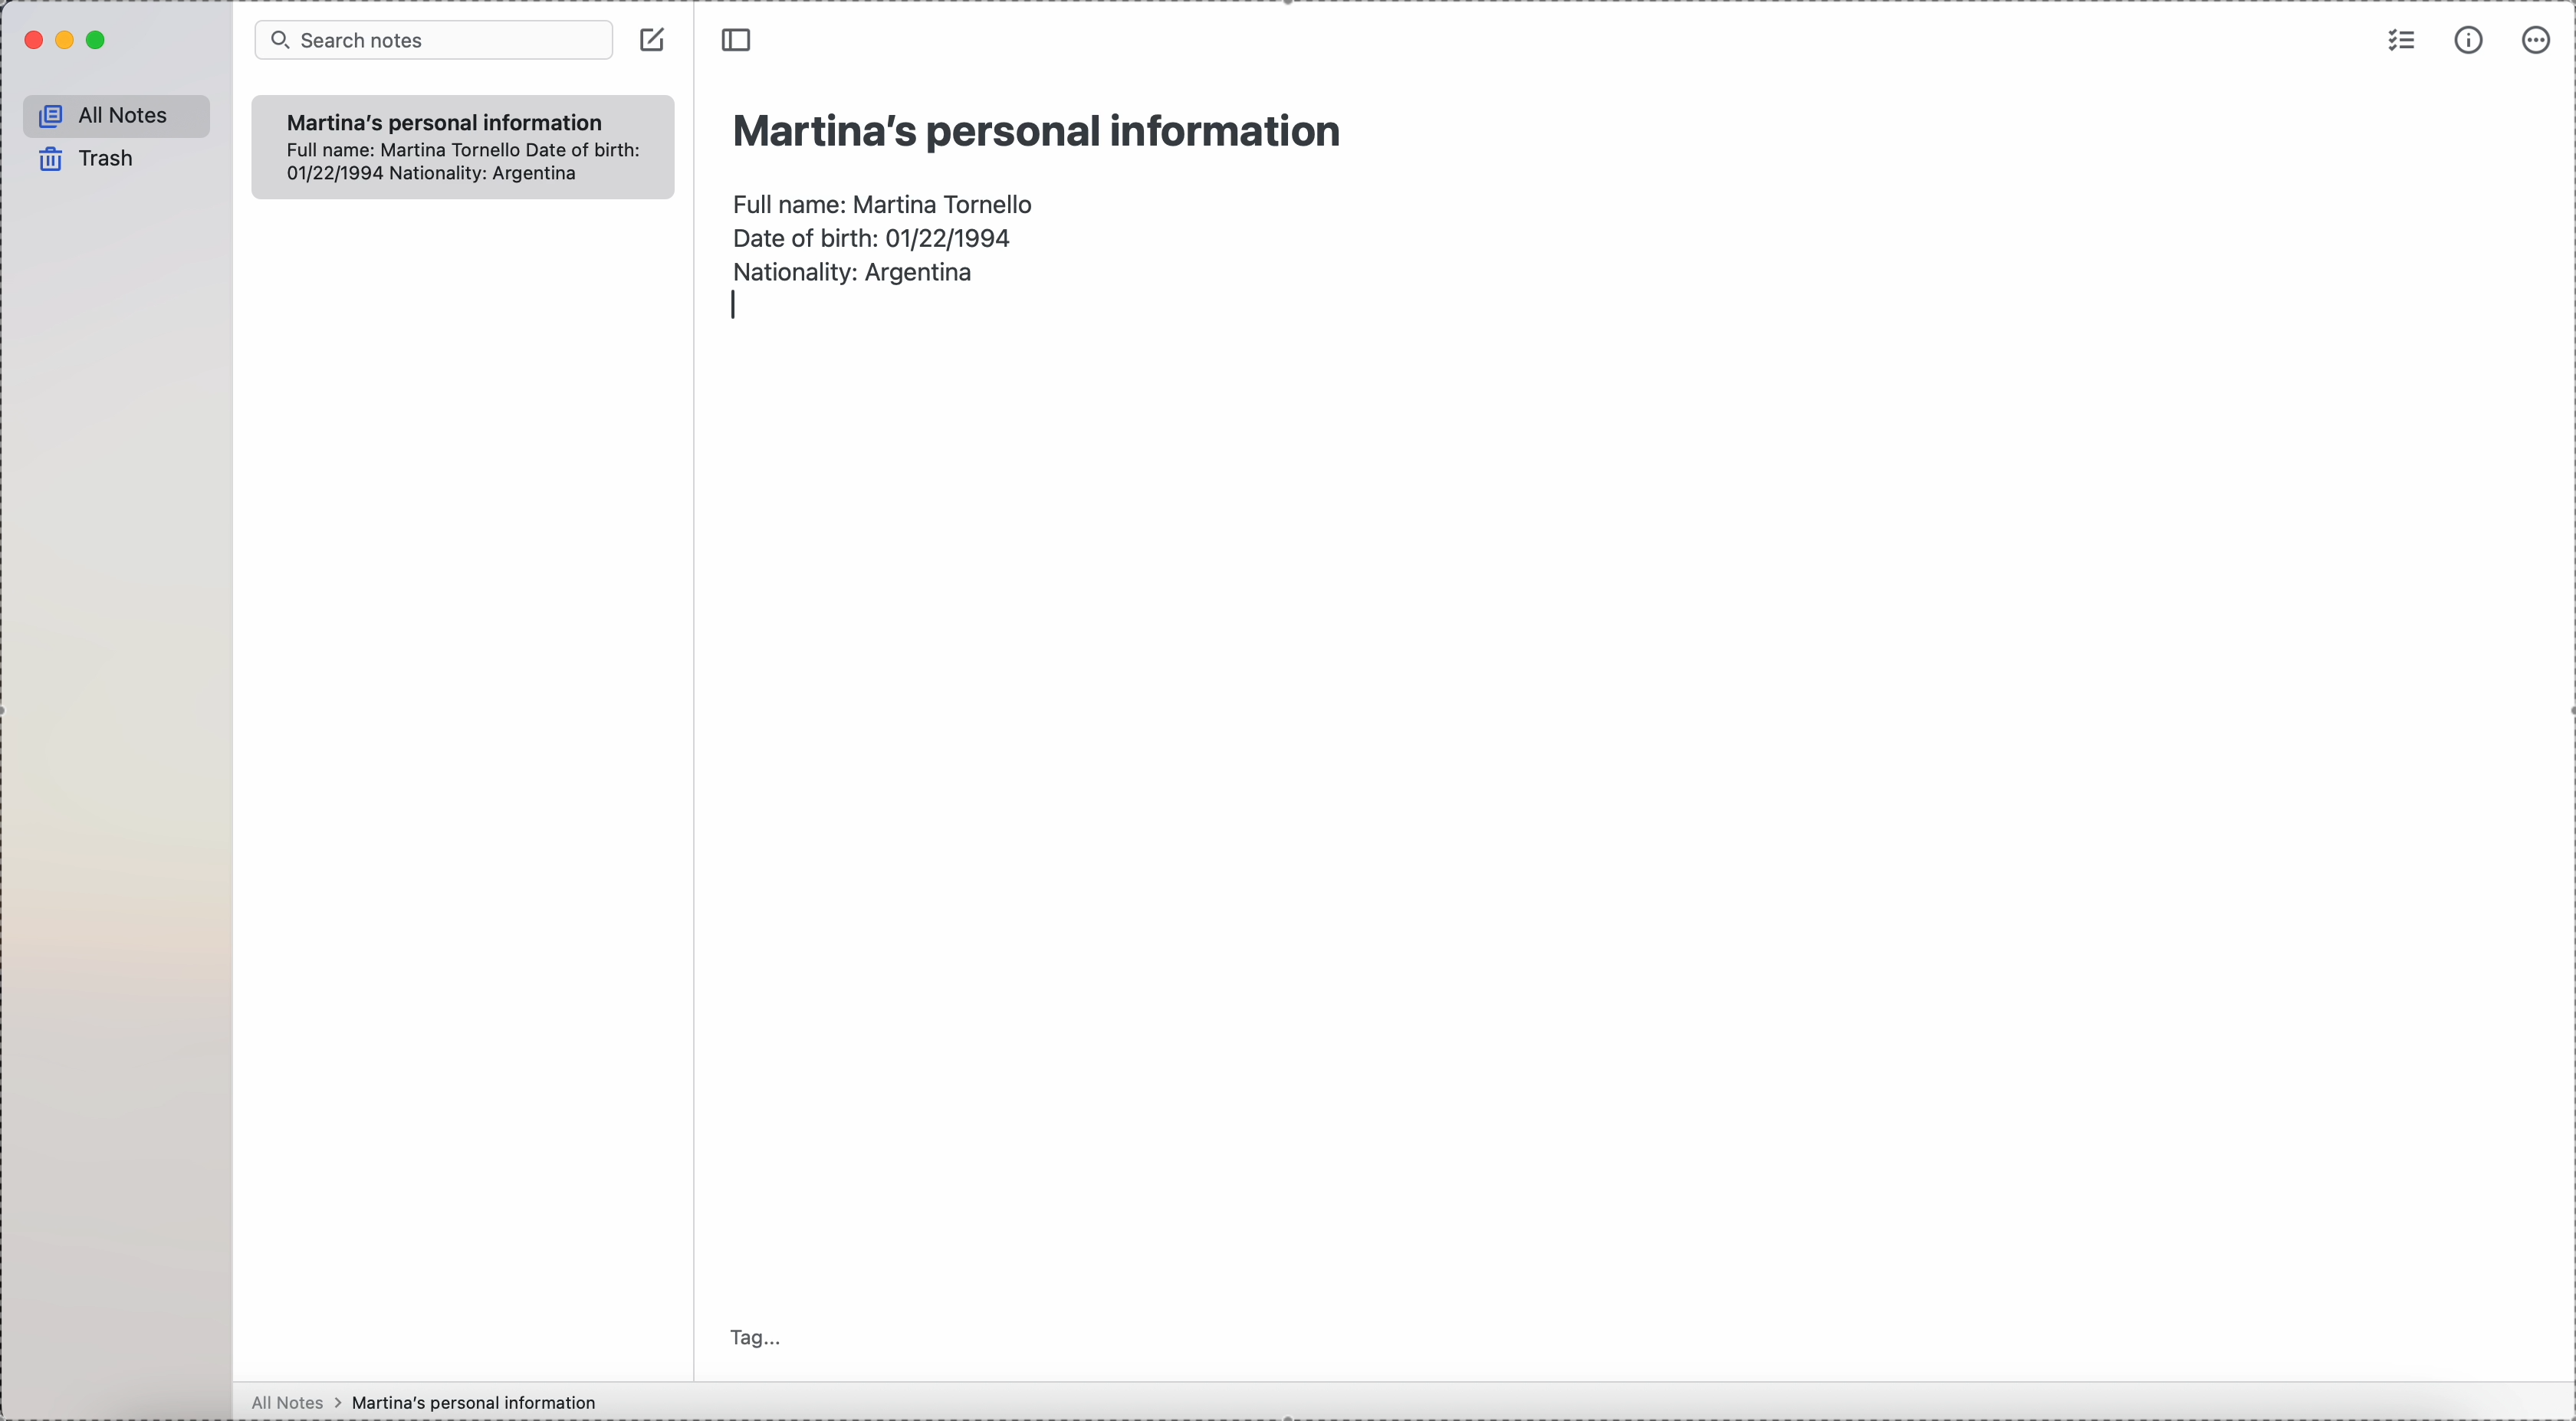  What do you see at coordinates (858, 269) in the screenshot?
I see `Nationality` at bounding box center [858, 269].